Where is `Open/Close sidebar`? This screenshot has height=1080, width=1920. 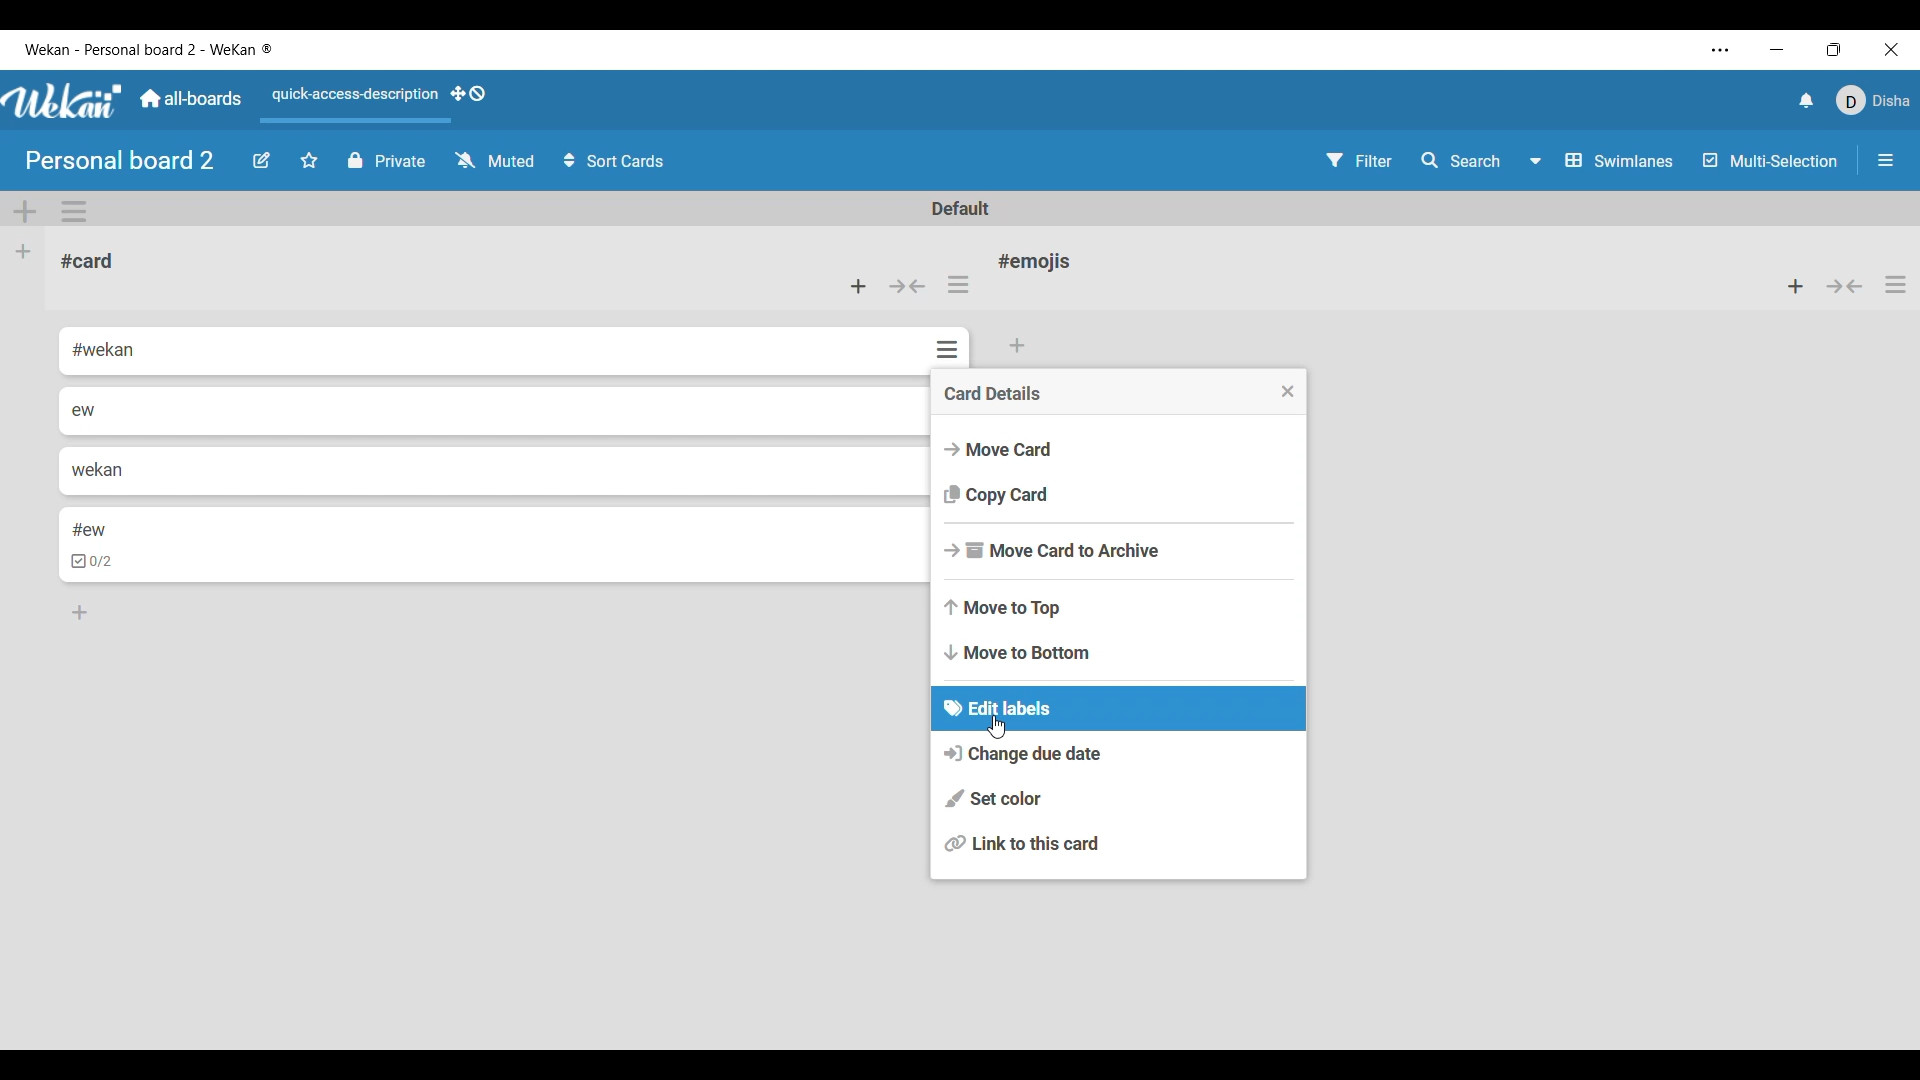 Open/Close sidebar is located at coordinates (1886, 160).